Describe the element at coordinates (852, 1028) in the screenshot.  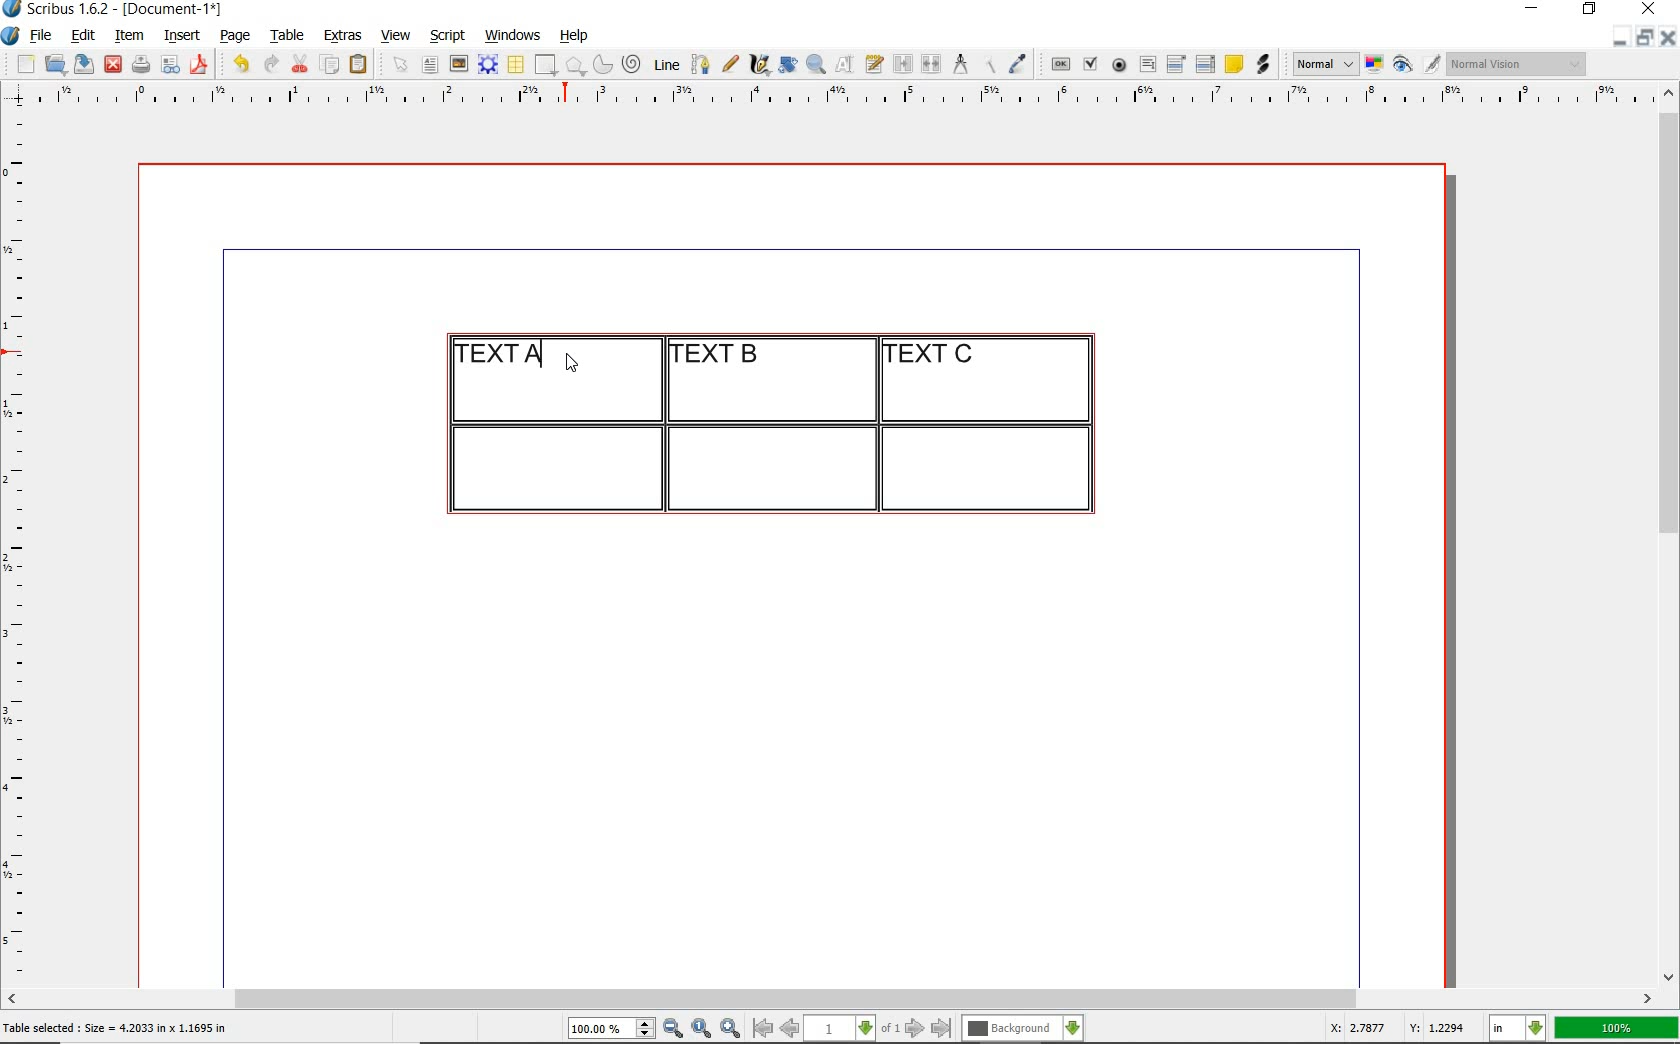
I see `select current page level` at that location.